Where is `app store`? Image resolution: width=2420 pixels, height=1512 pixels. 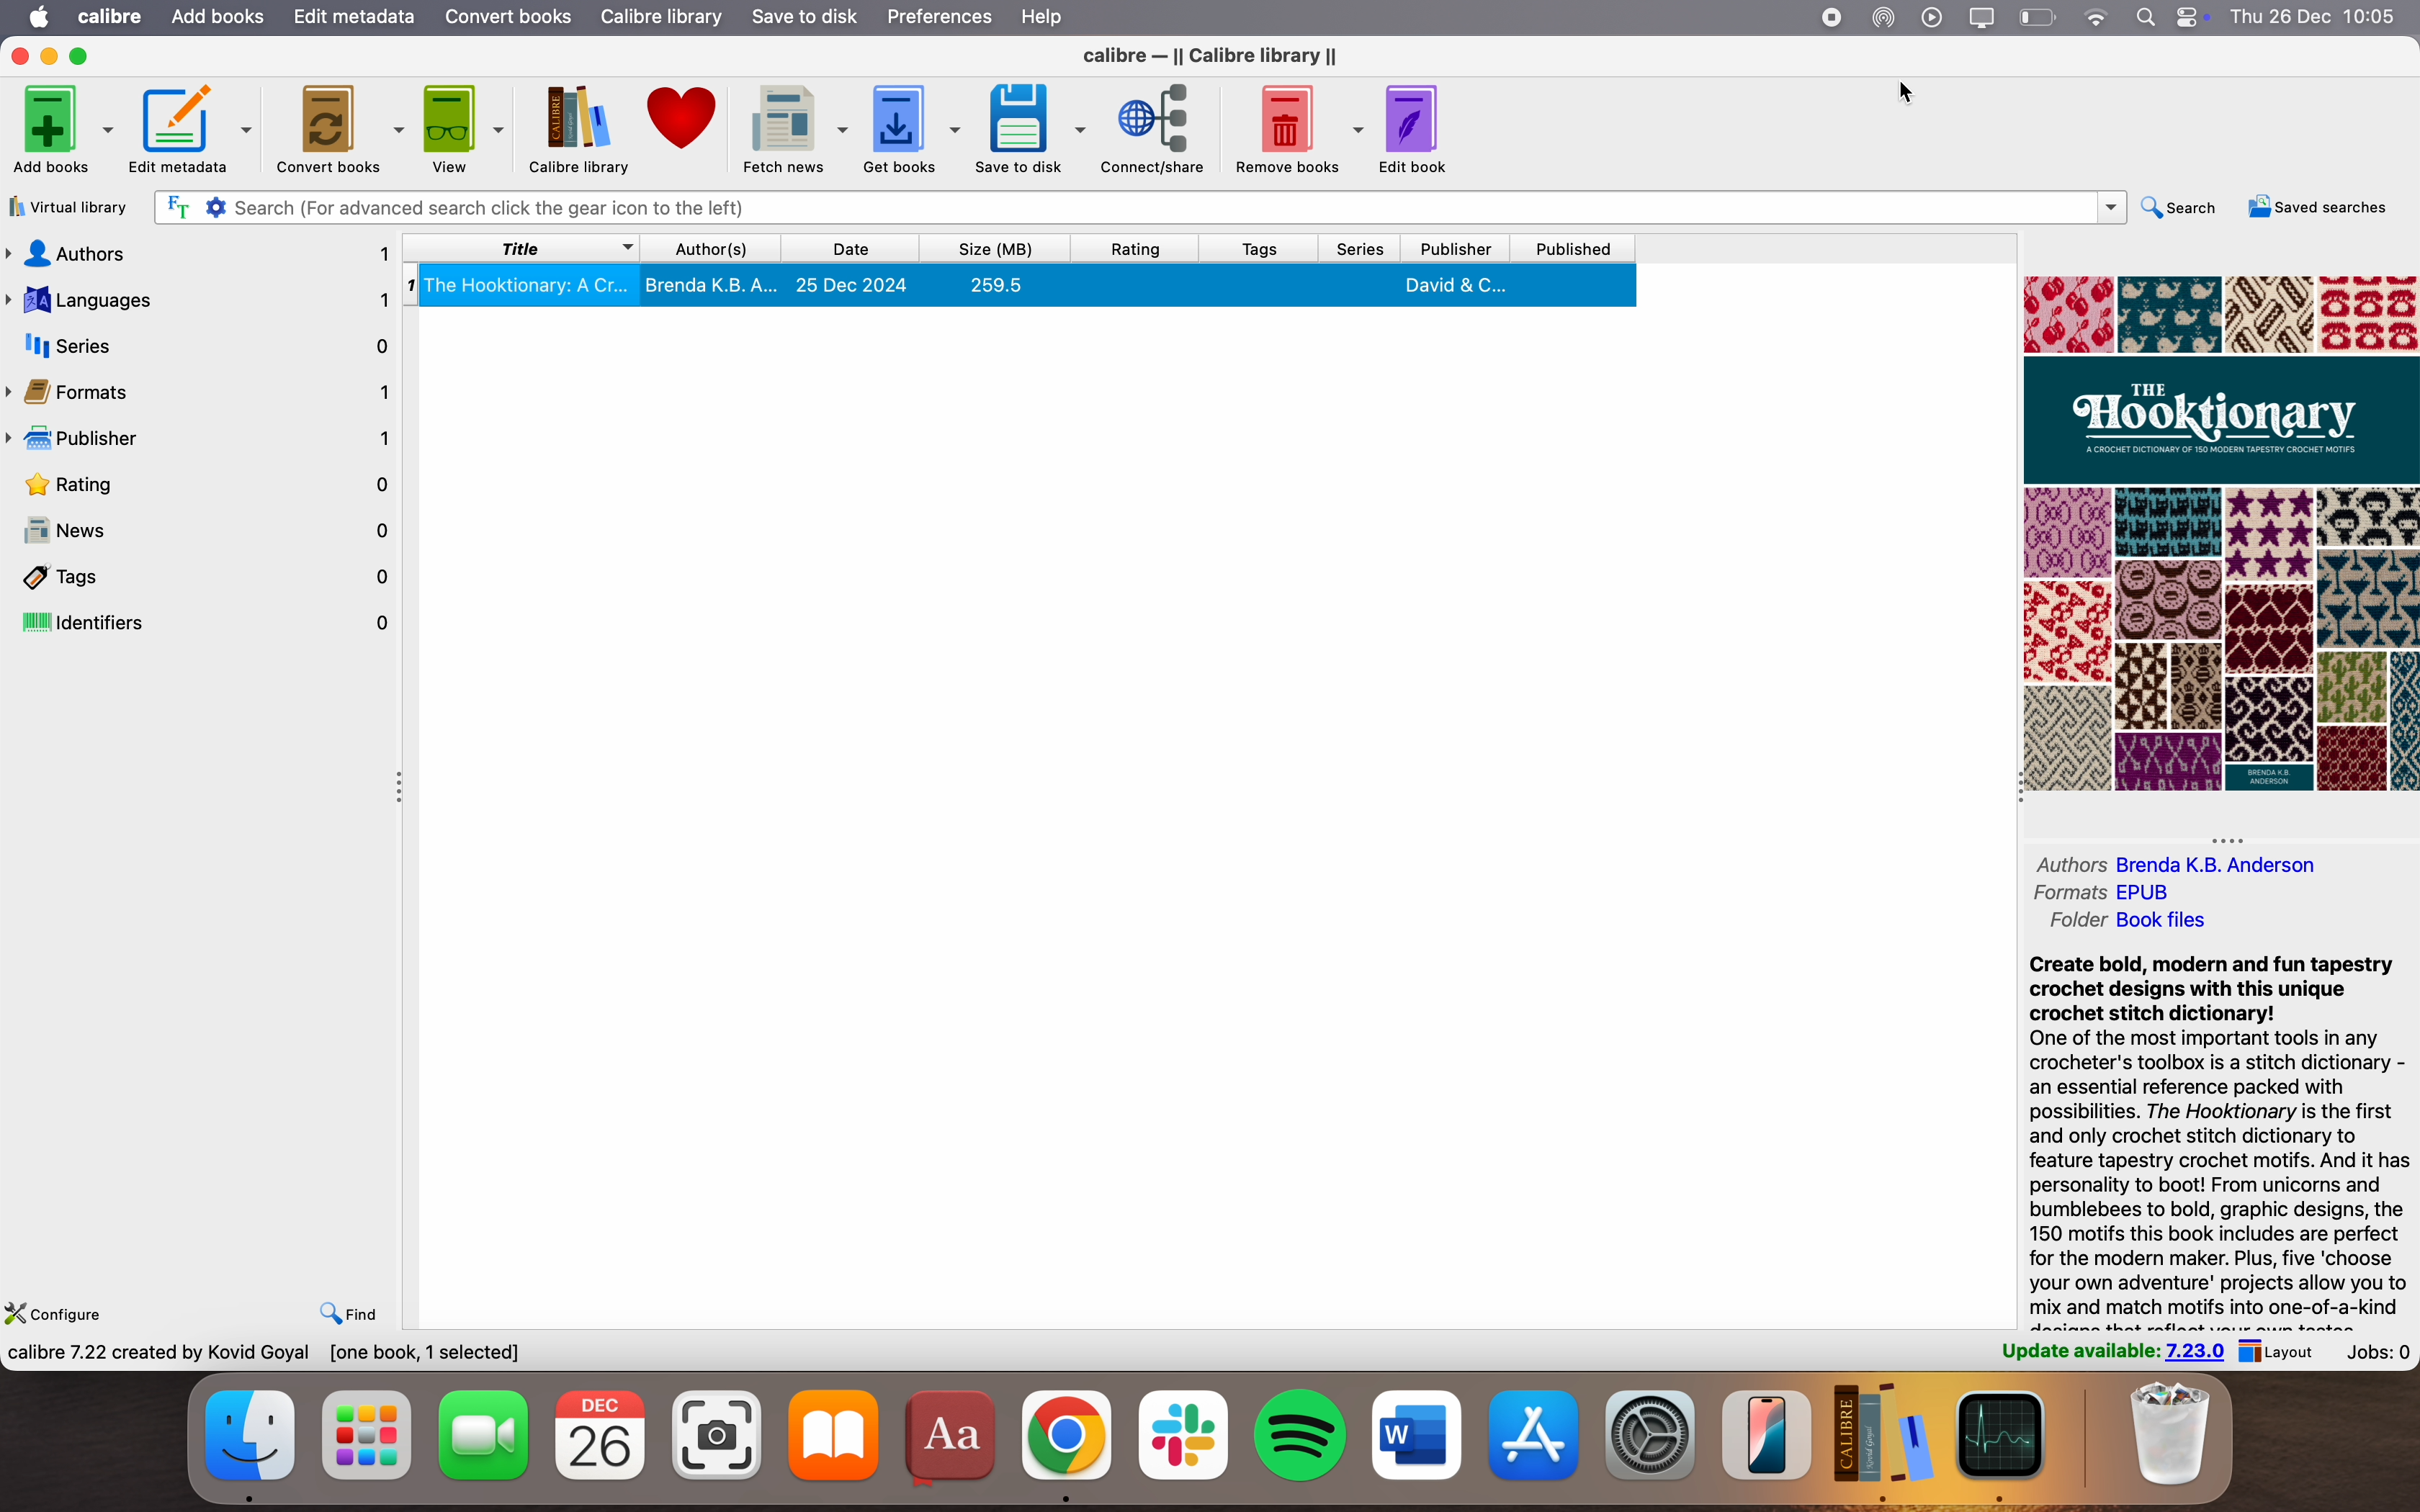 app store is located at coordinates (1534, 1429).